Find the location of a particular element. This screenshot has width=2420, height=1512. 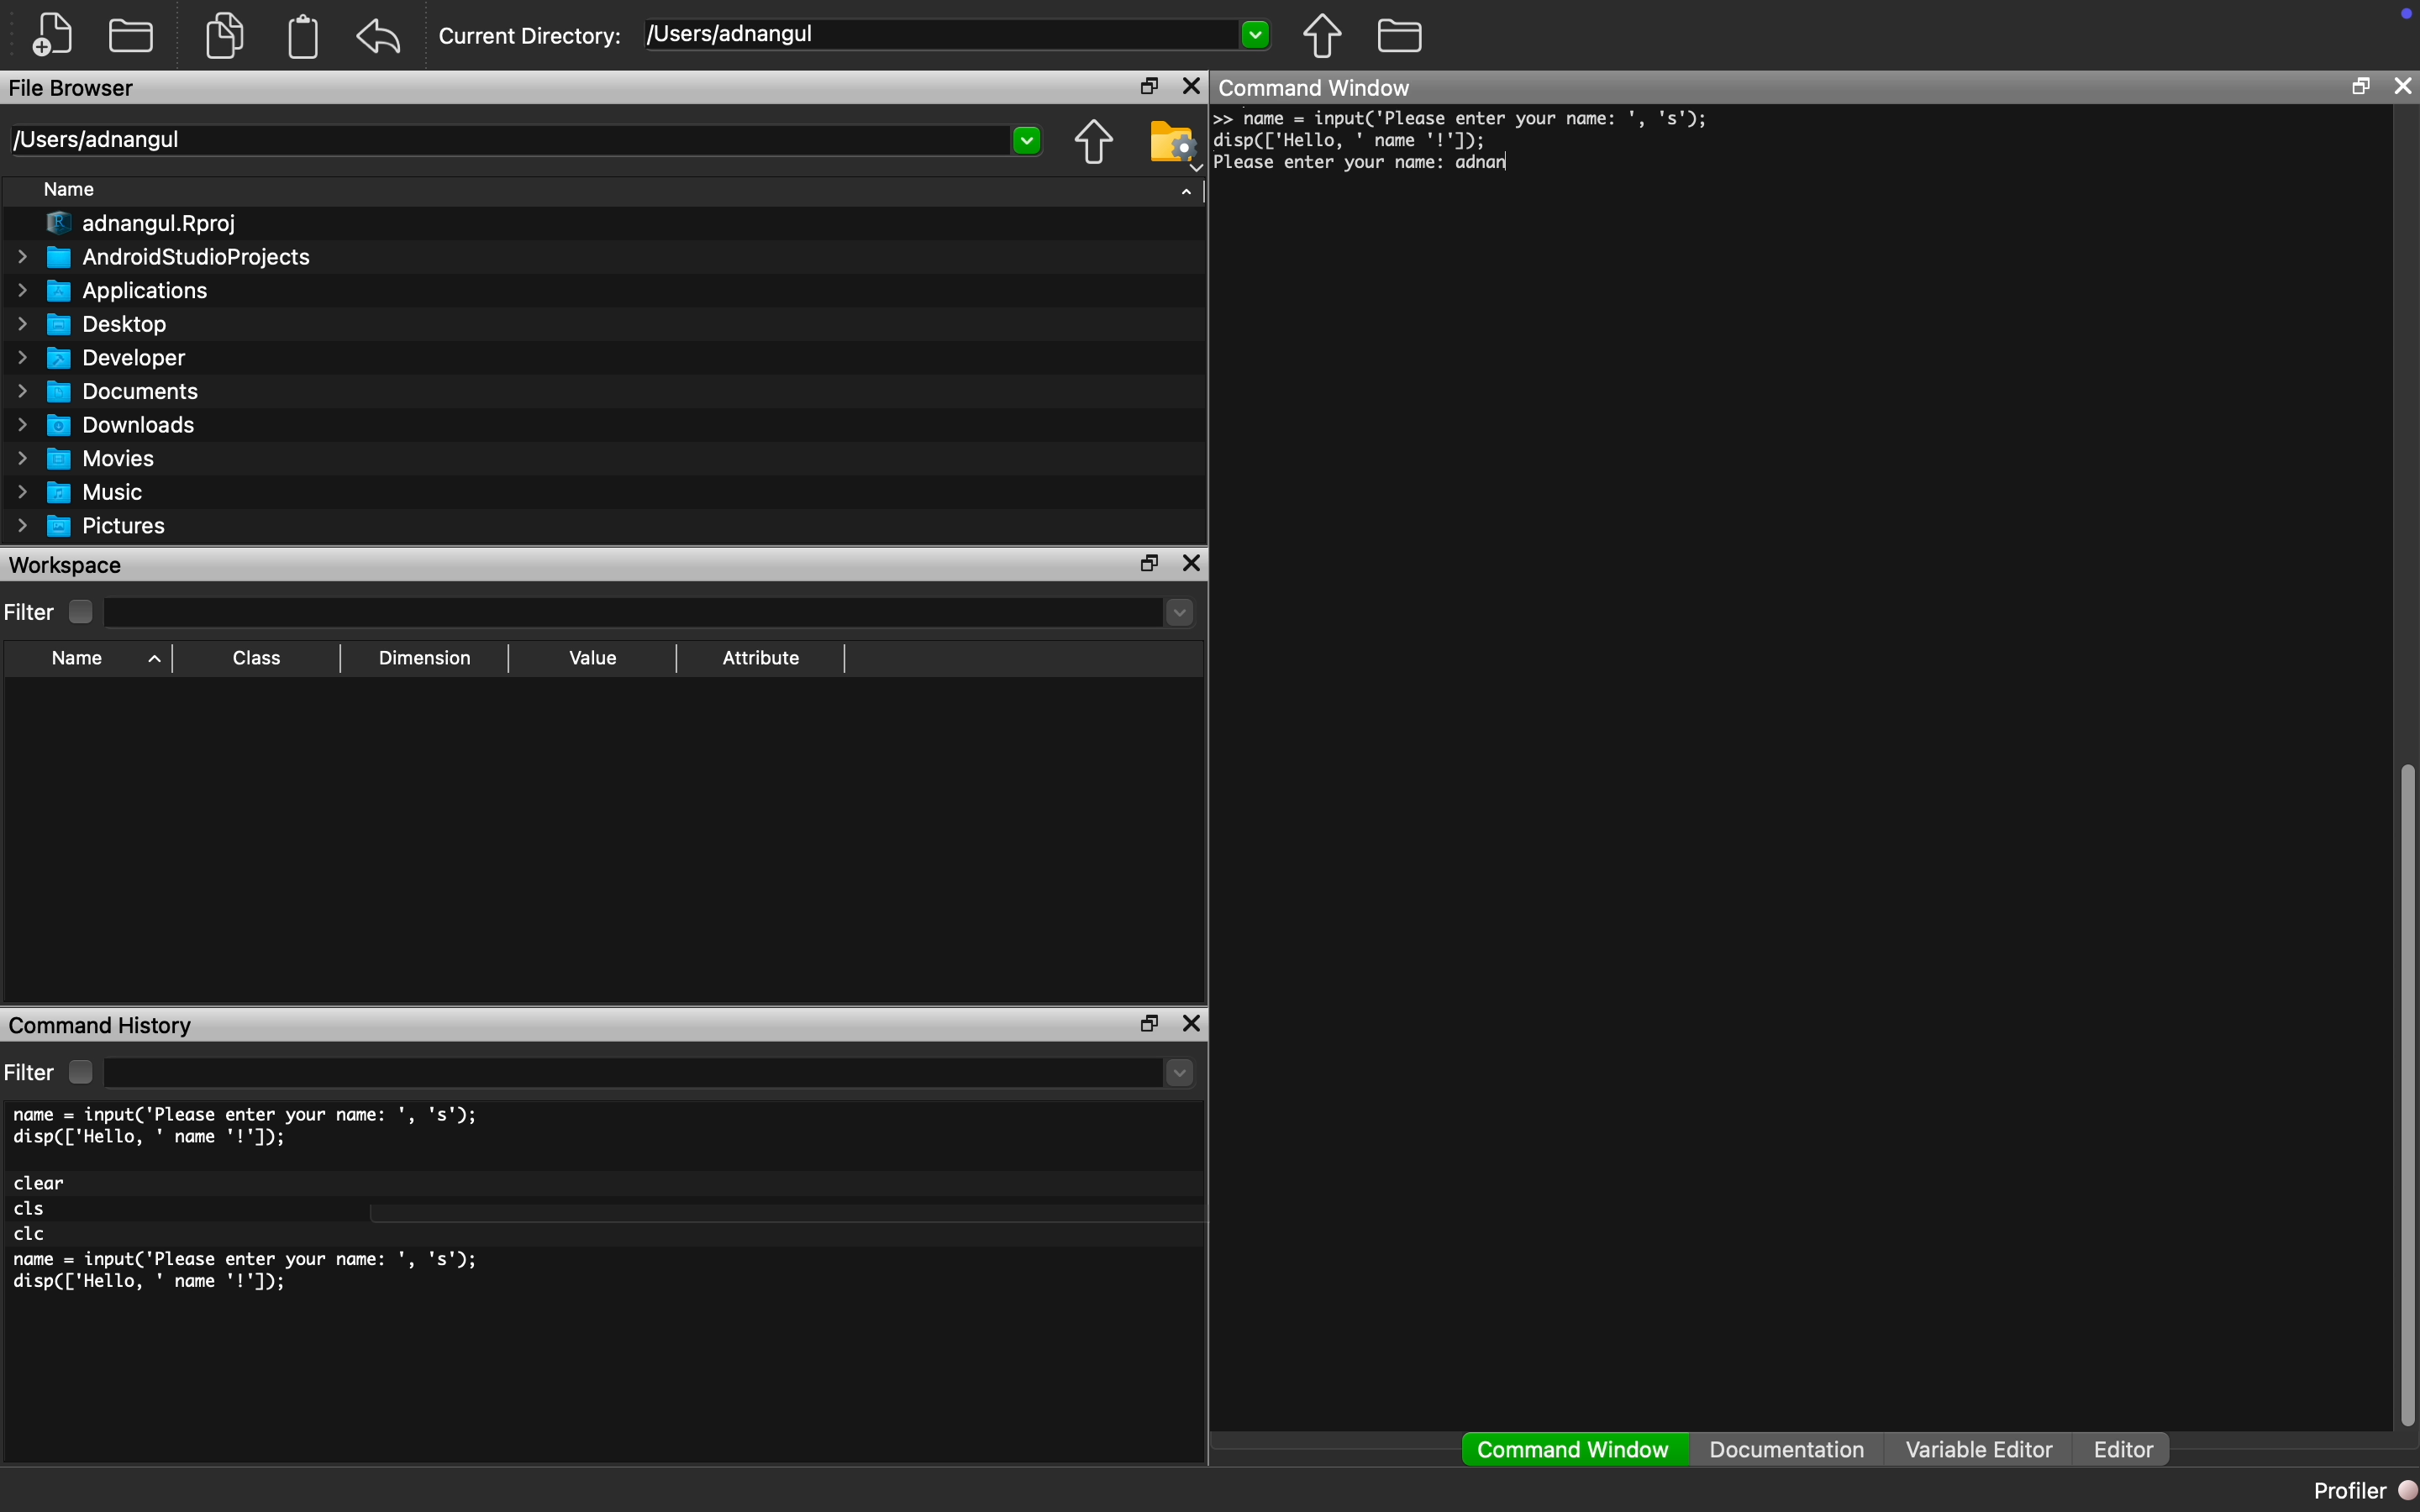

dropdown is located at coordinates (1176, 612).